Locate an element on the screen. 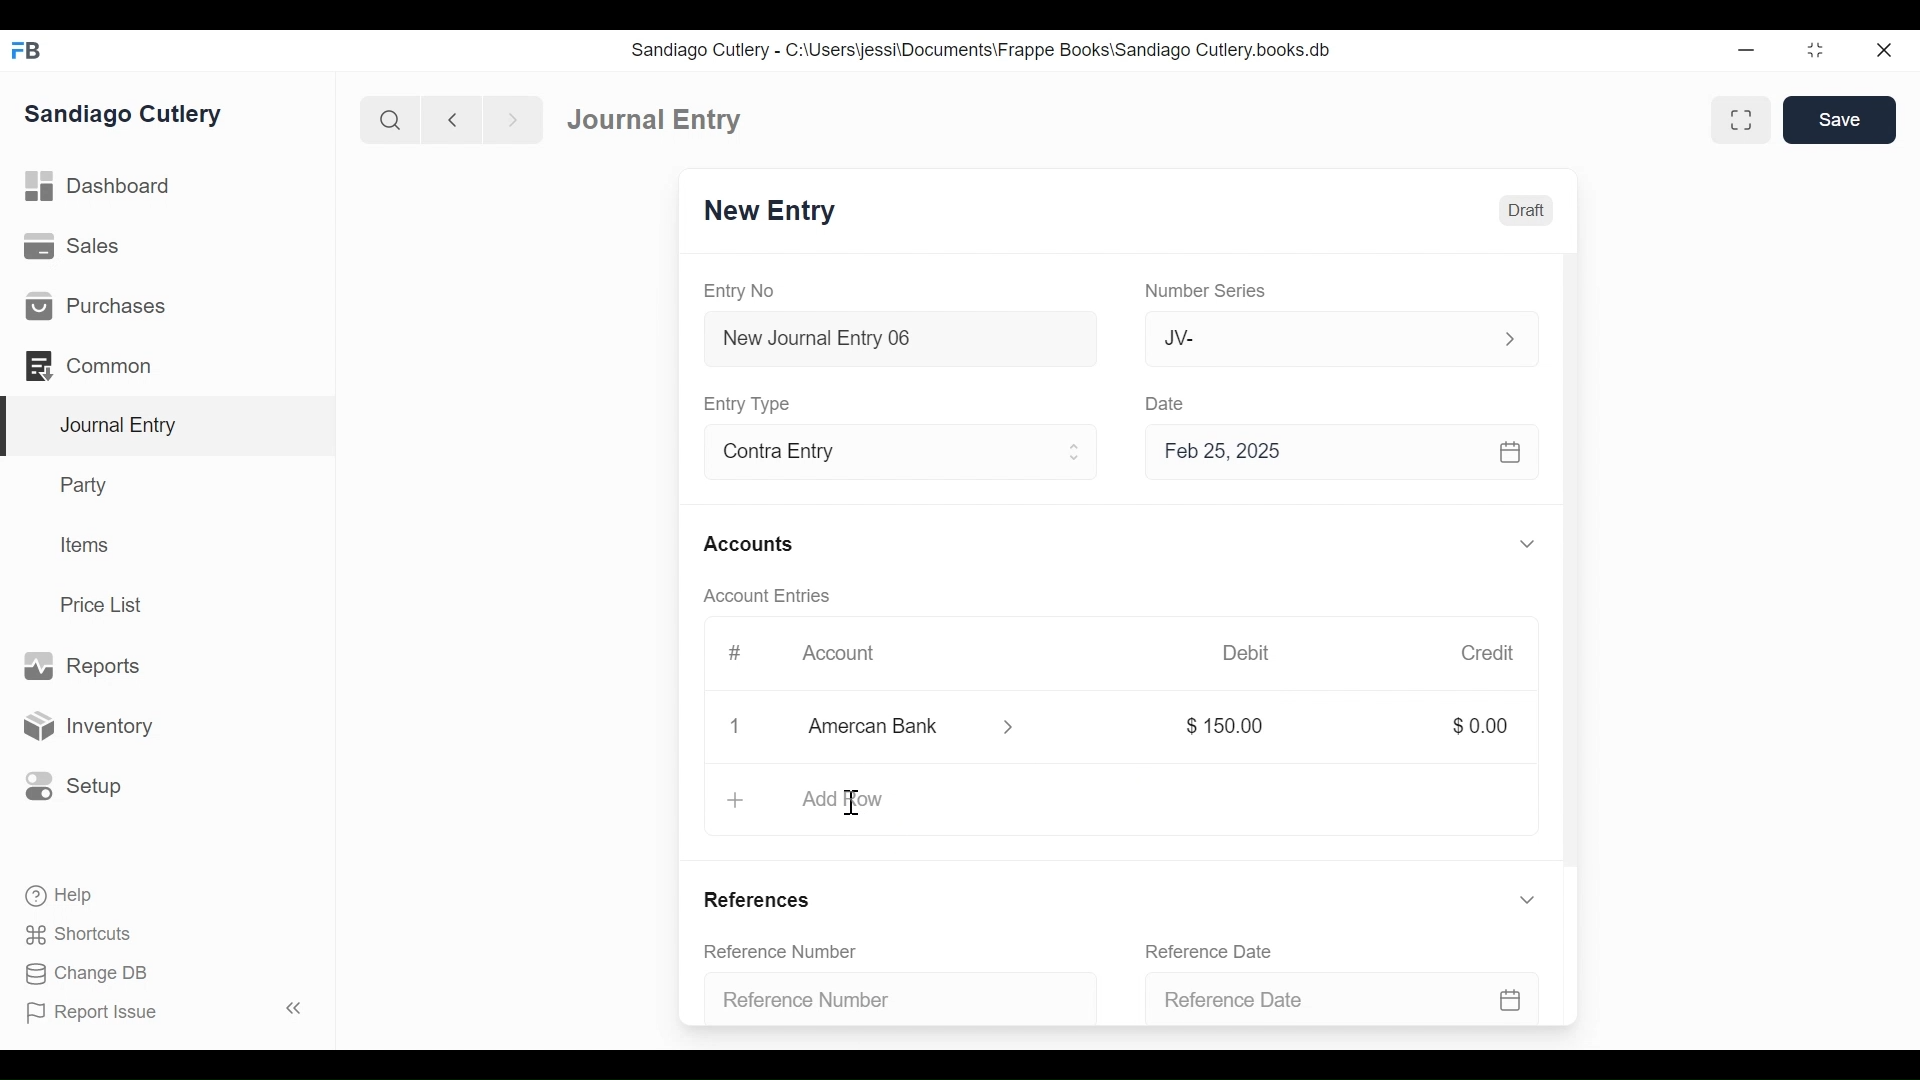 The height and width of the screenshot is (1080, 1920). Expand is located at coordinates (1510, 339).